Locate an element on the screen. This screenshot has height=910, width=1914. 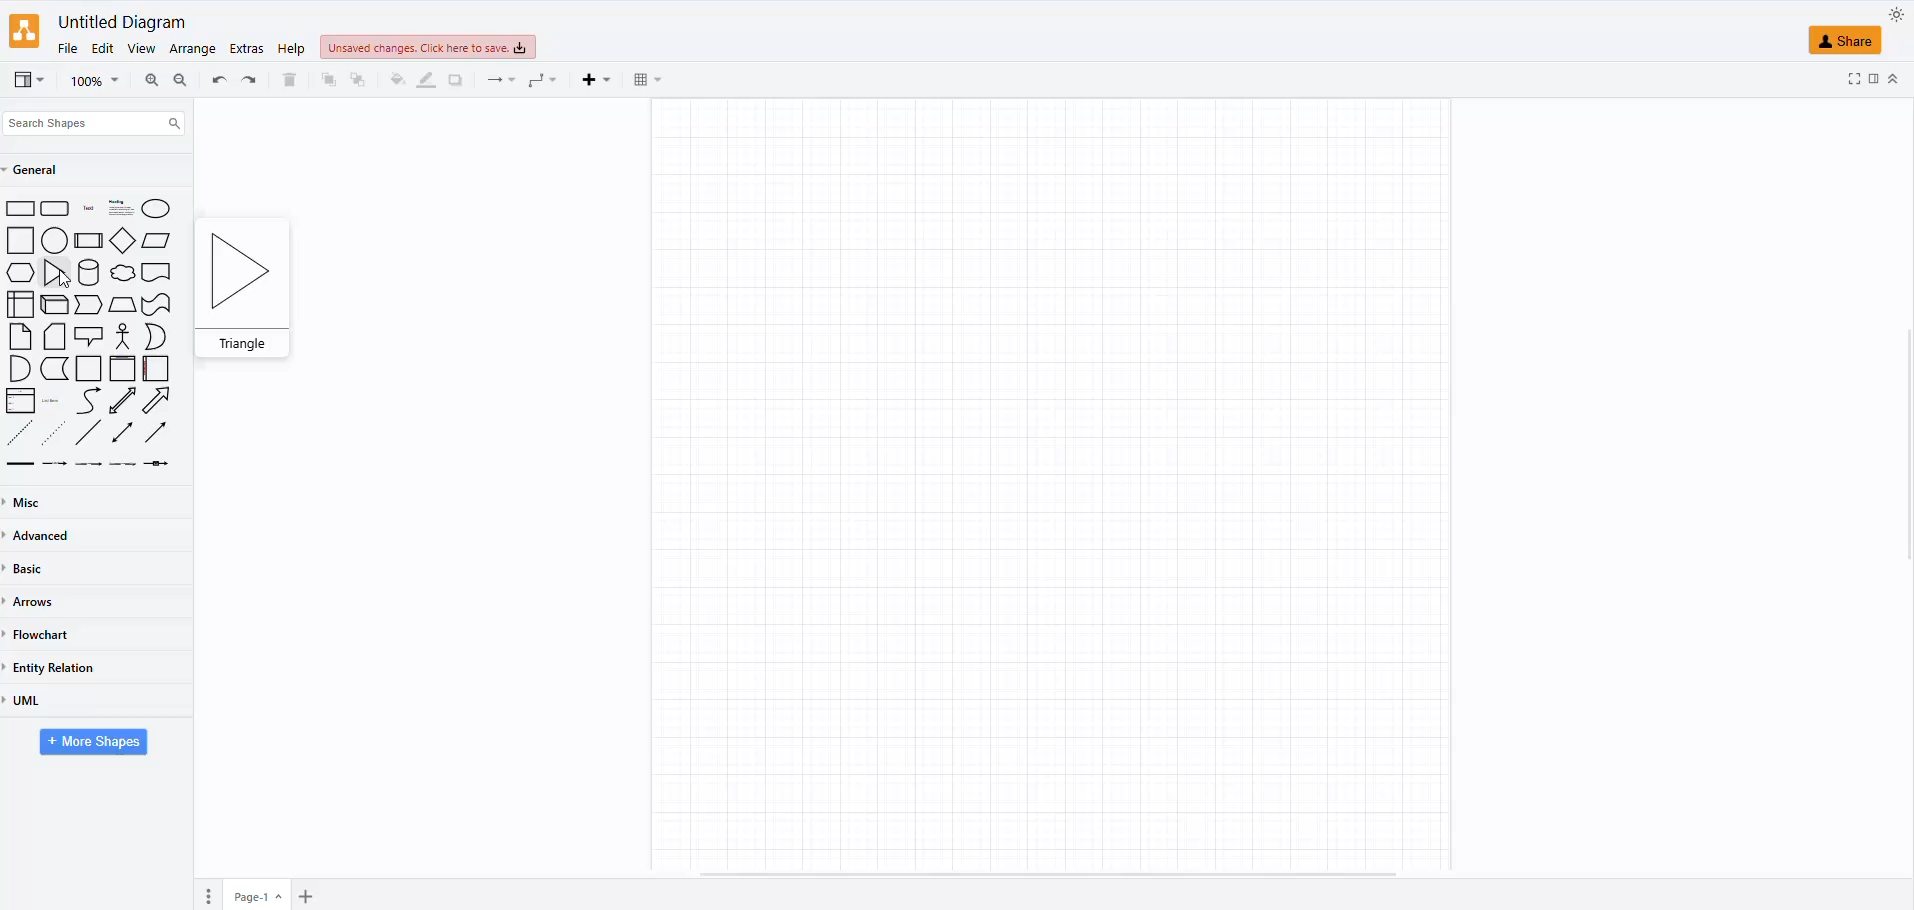
collapse is located at coordinates (1893, 80).